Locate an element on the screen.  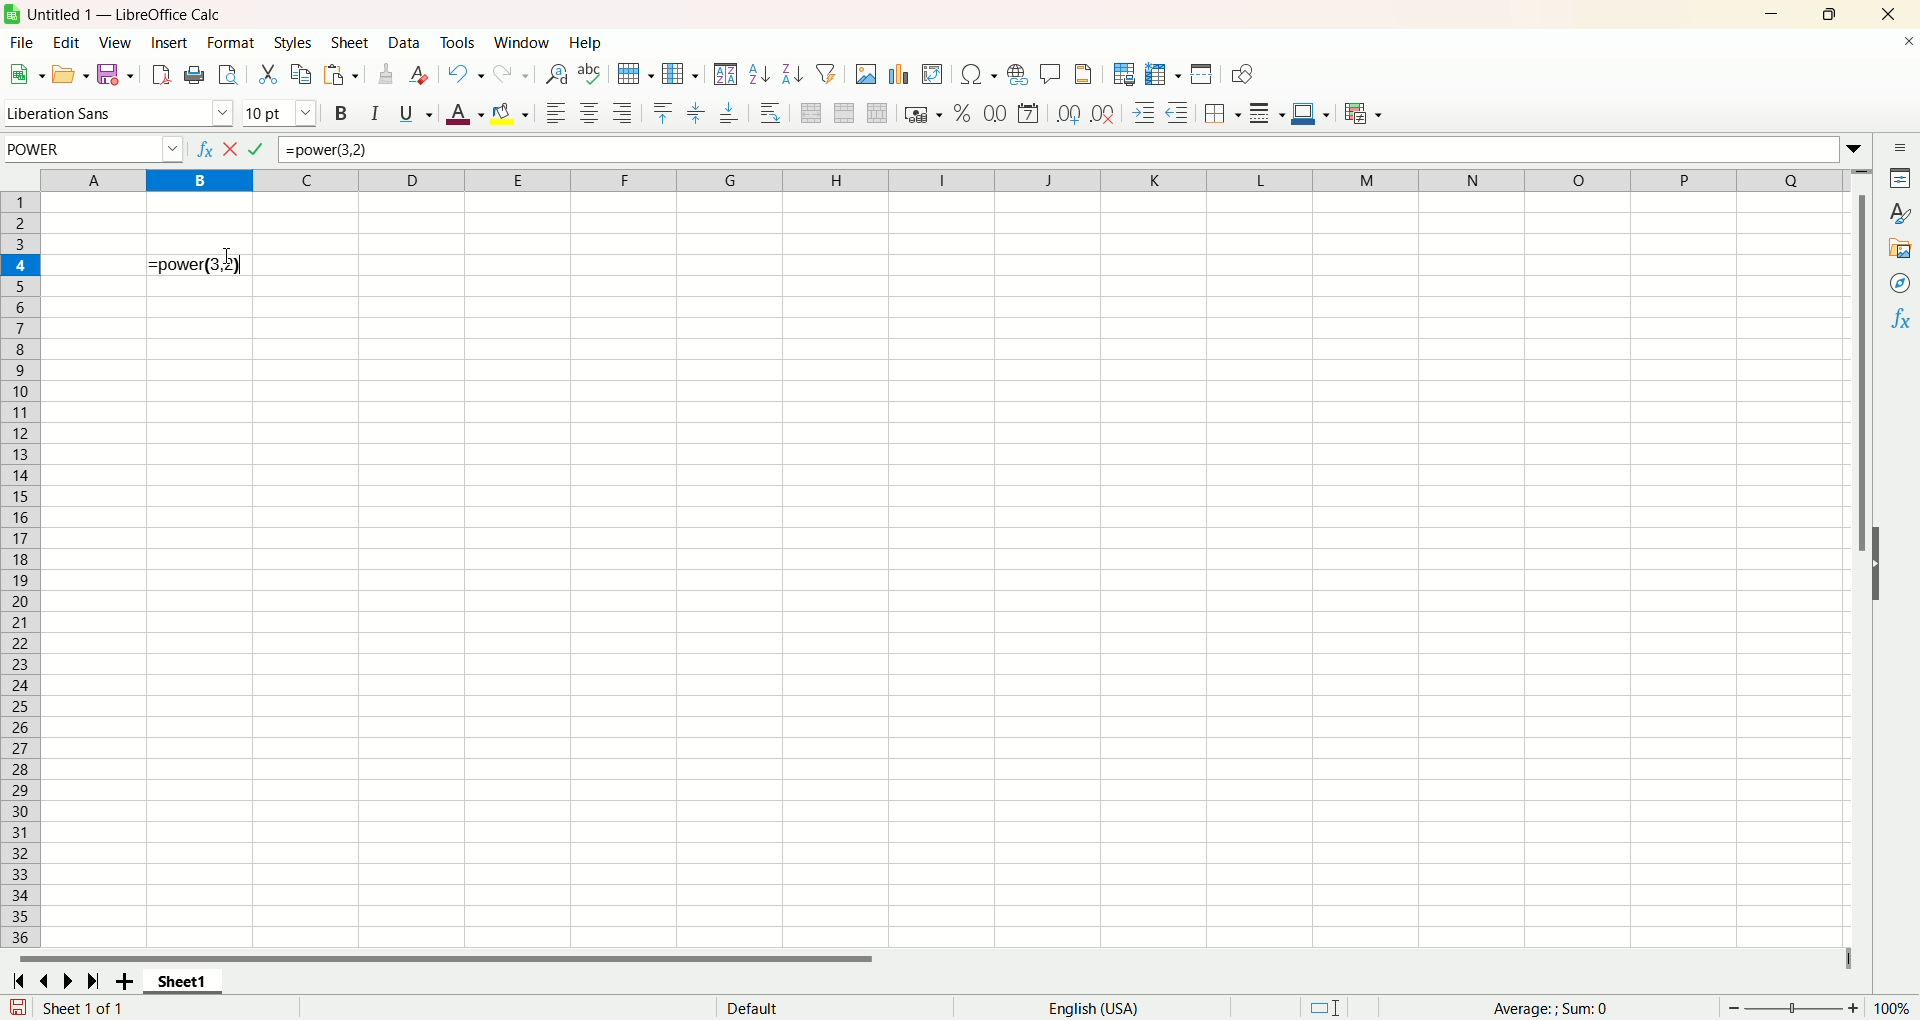
align center is located at coordinates (593, 114).